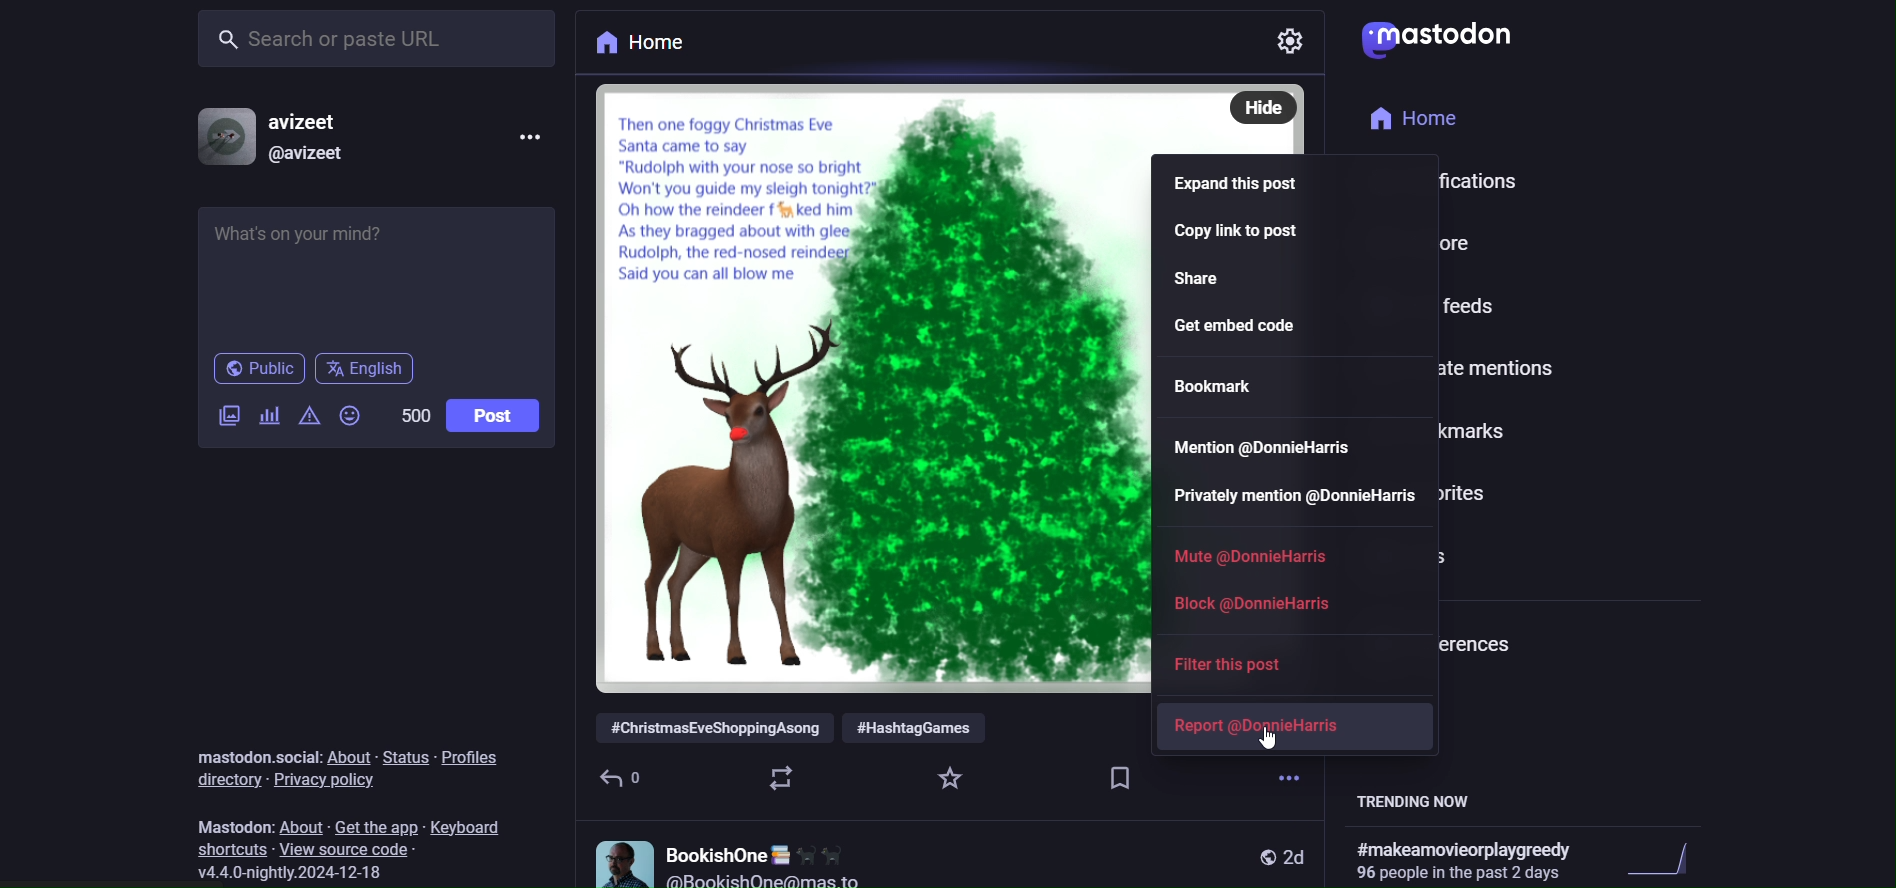 This screenshot has height=888, width=1896. What do you see at coordinates (1459, 431) in the screenshot?
I see `bookmark` at bounding box center [1459, 431].